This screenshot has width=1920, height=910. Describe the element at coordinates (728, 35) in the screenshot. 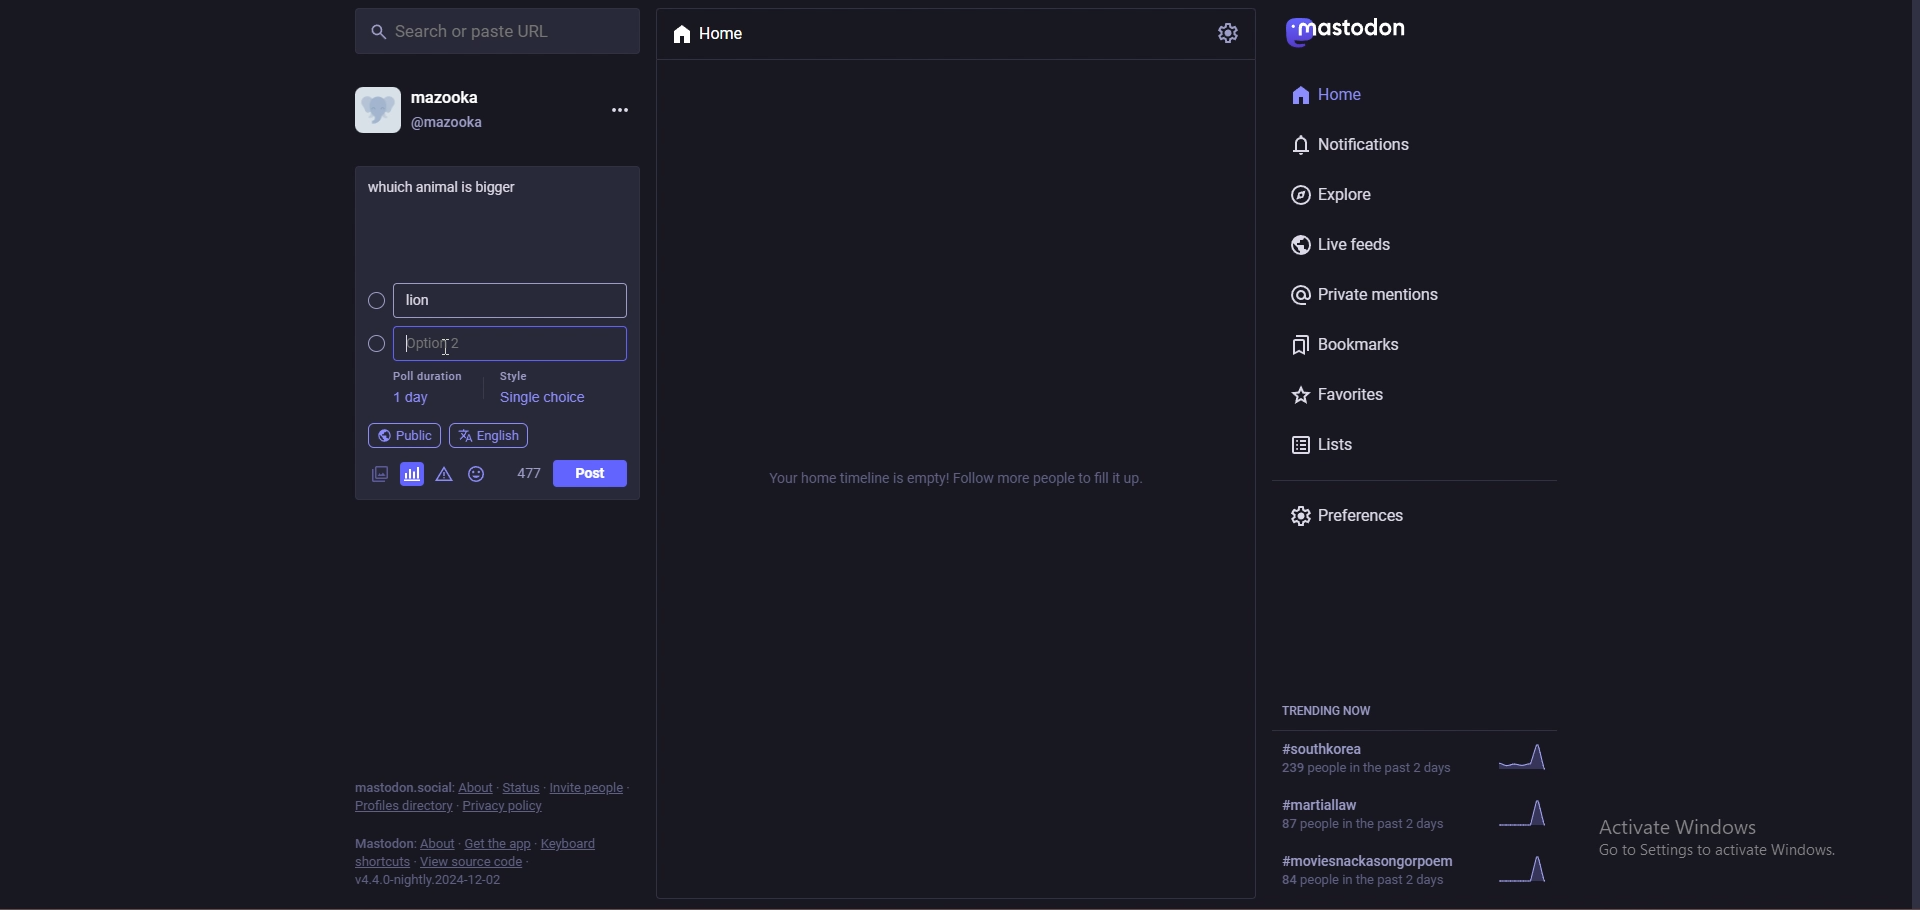

I see `home` at that location.